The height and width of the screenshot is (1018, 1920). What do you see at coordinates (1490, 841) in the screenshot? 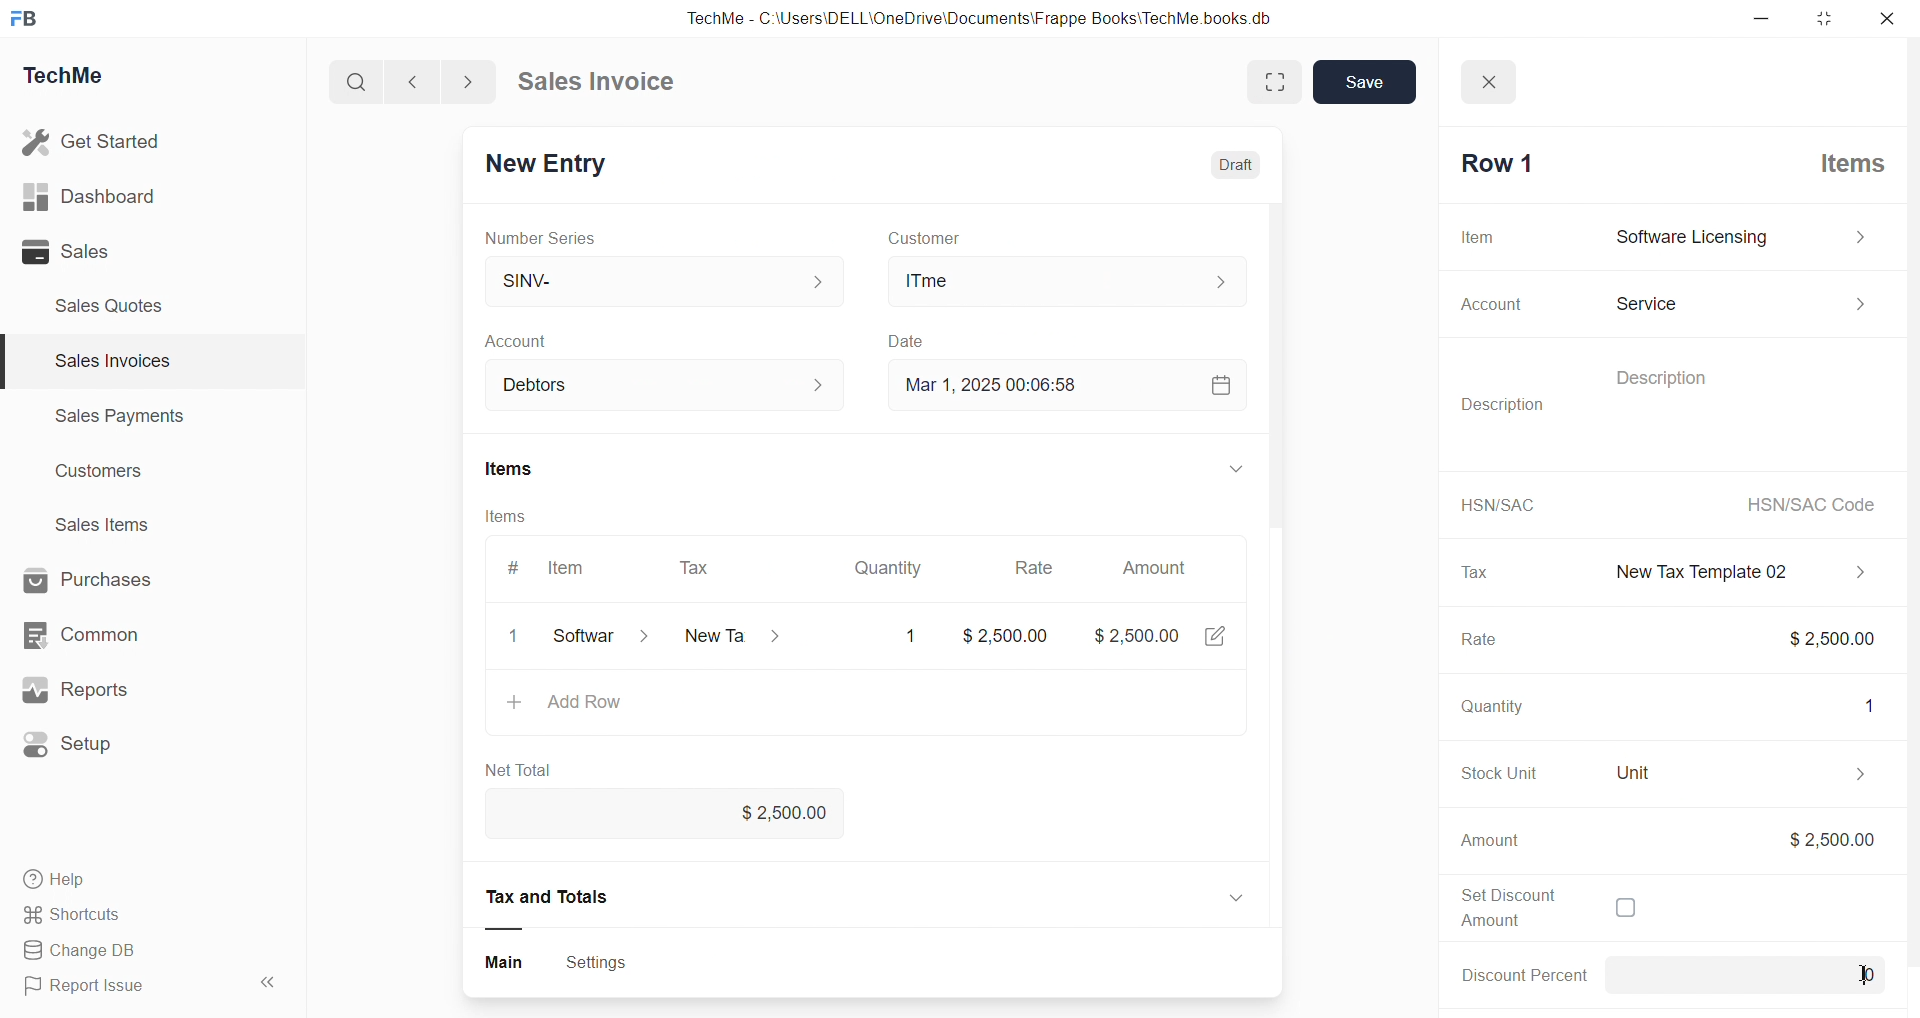
I see `Amount` at bounding box center [1490, 841].